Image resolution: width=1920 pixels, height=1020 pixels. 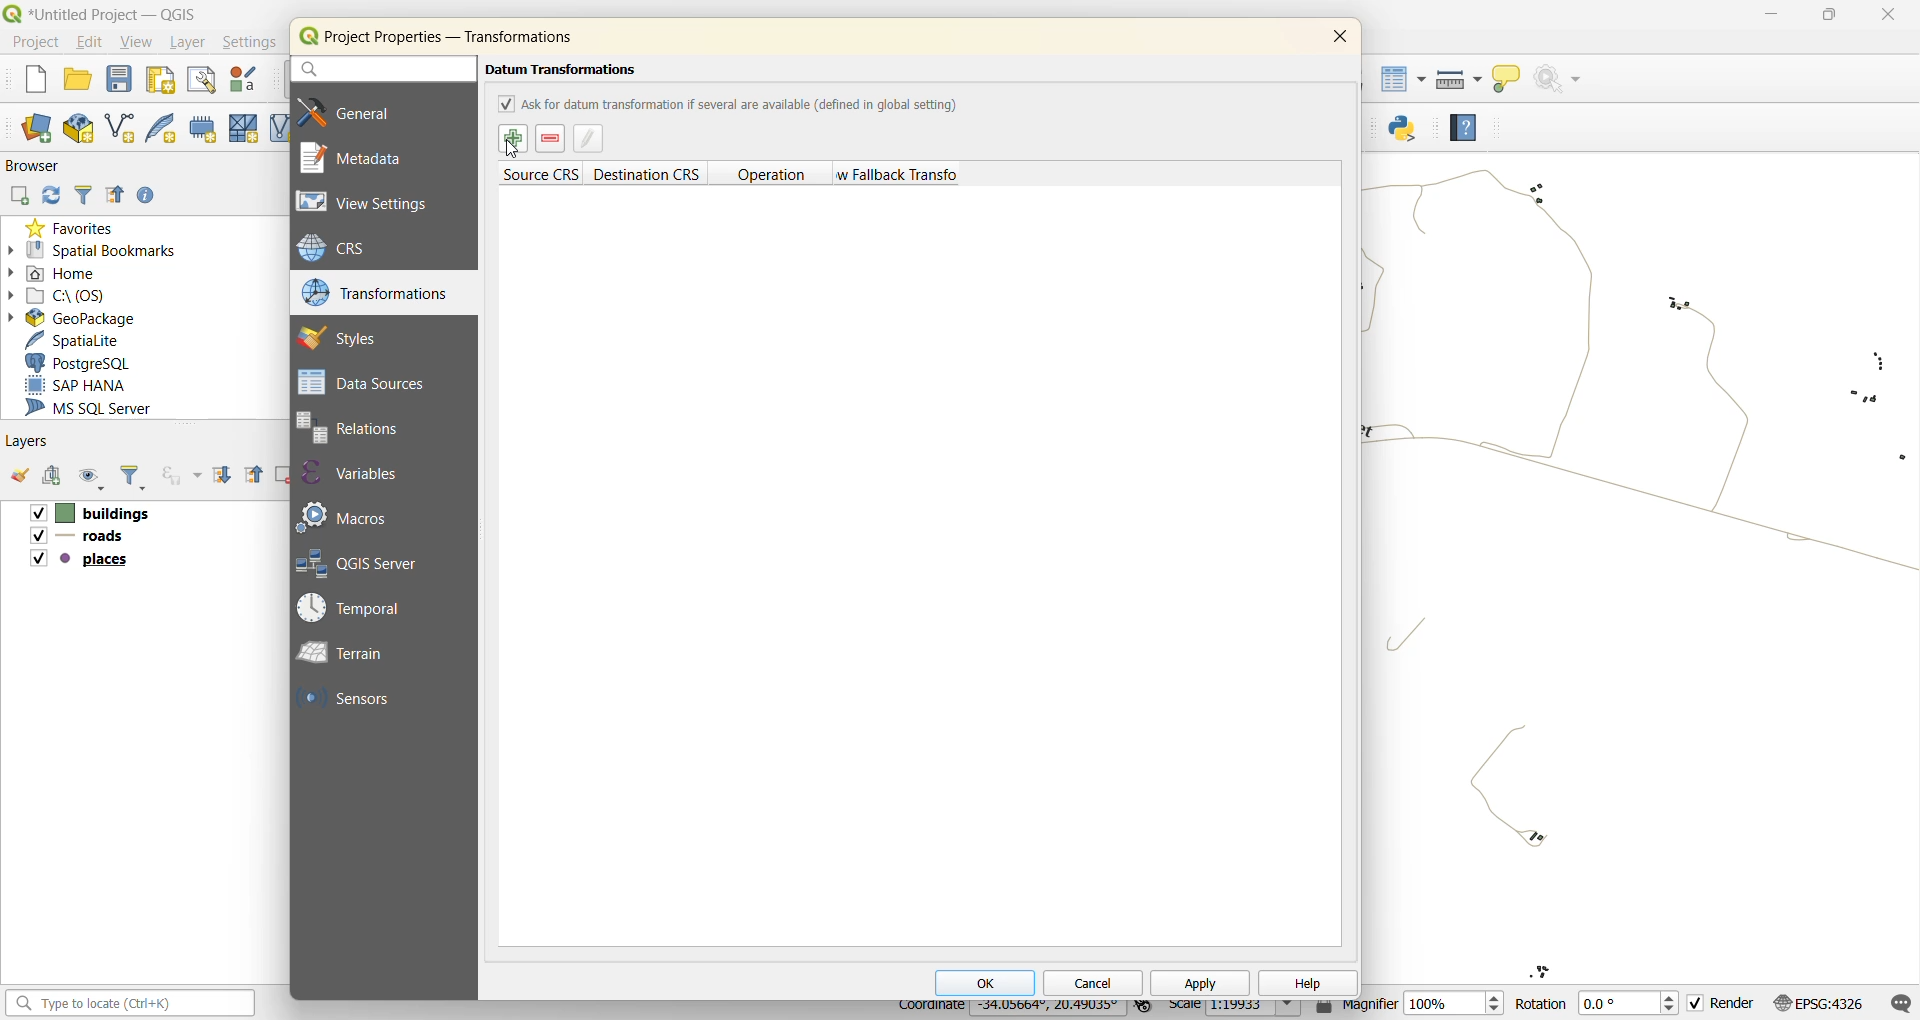 What do you see at coordinates (222, 472) in the screenshot?
I see `expand all` at bounding box center [222, 472].